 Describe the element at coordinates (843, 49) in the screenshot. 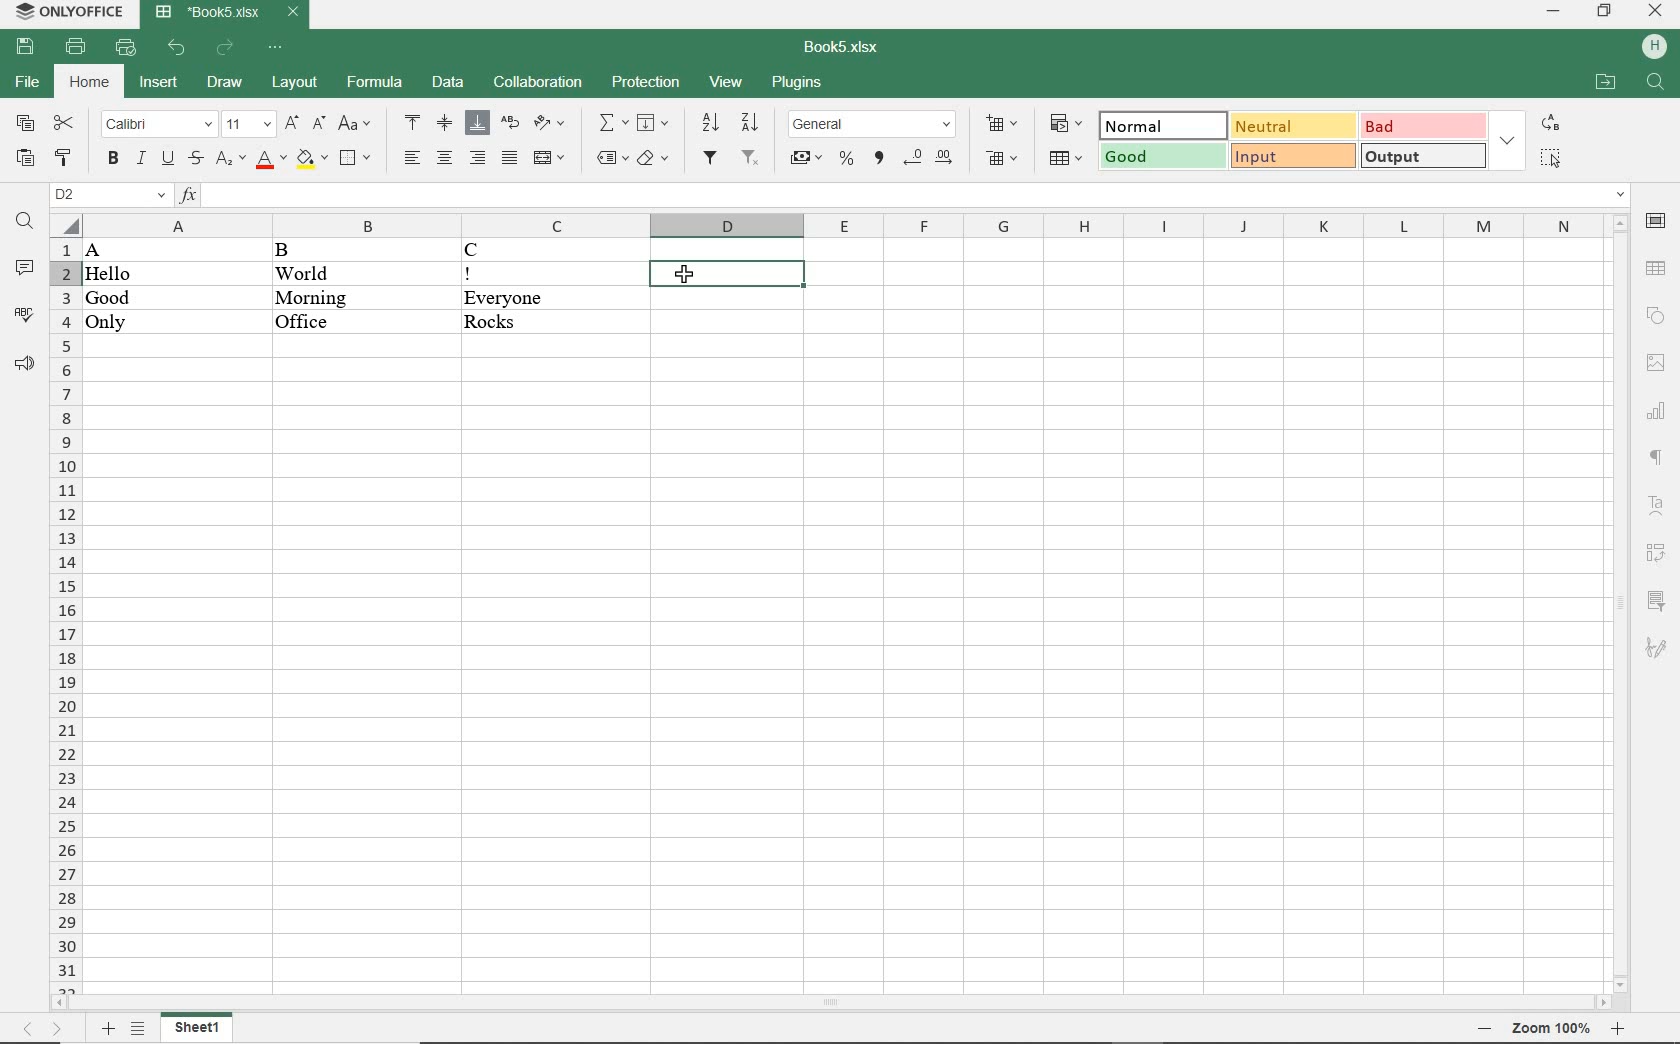

I see `DOCUMENT NAME` at that location.